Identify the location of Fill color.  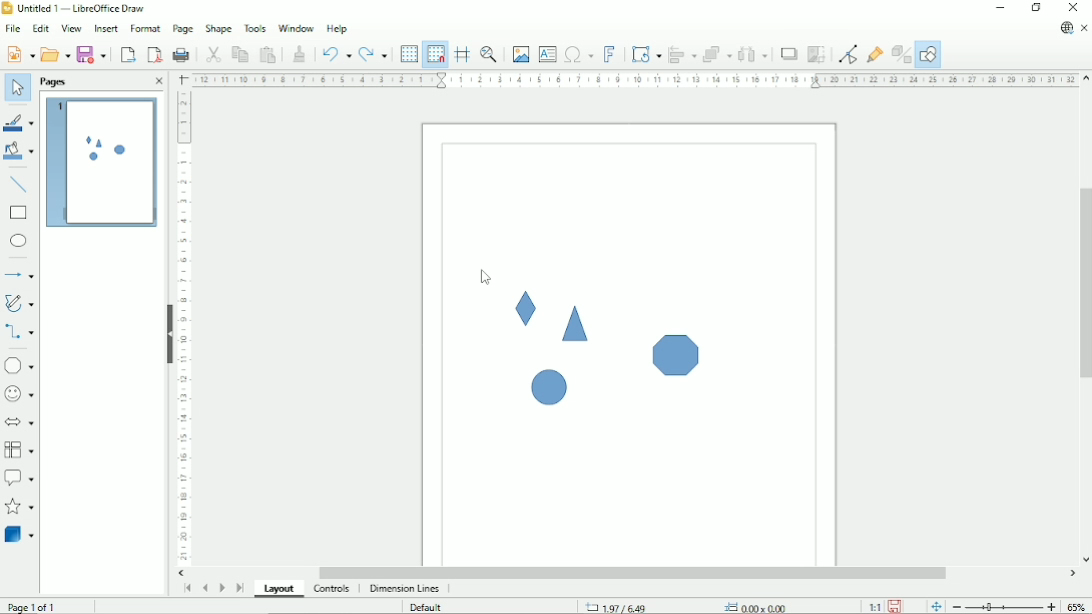
(20, 153).